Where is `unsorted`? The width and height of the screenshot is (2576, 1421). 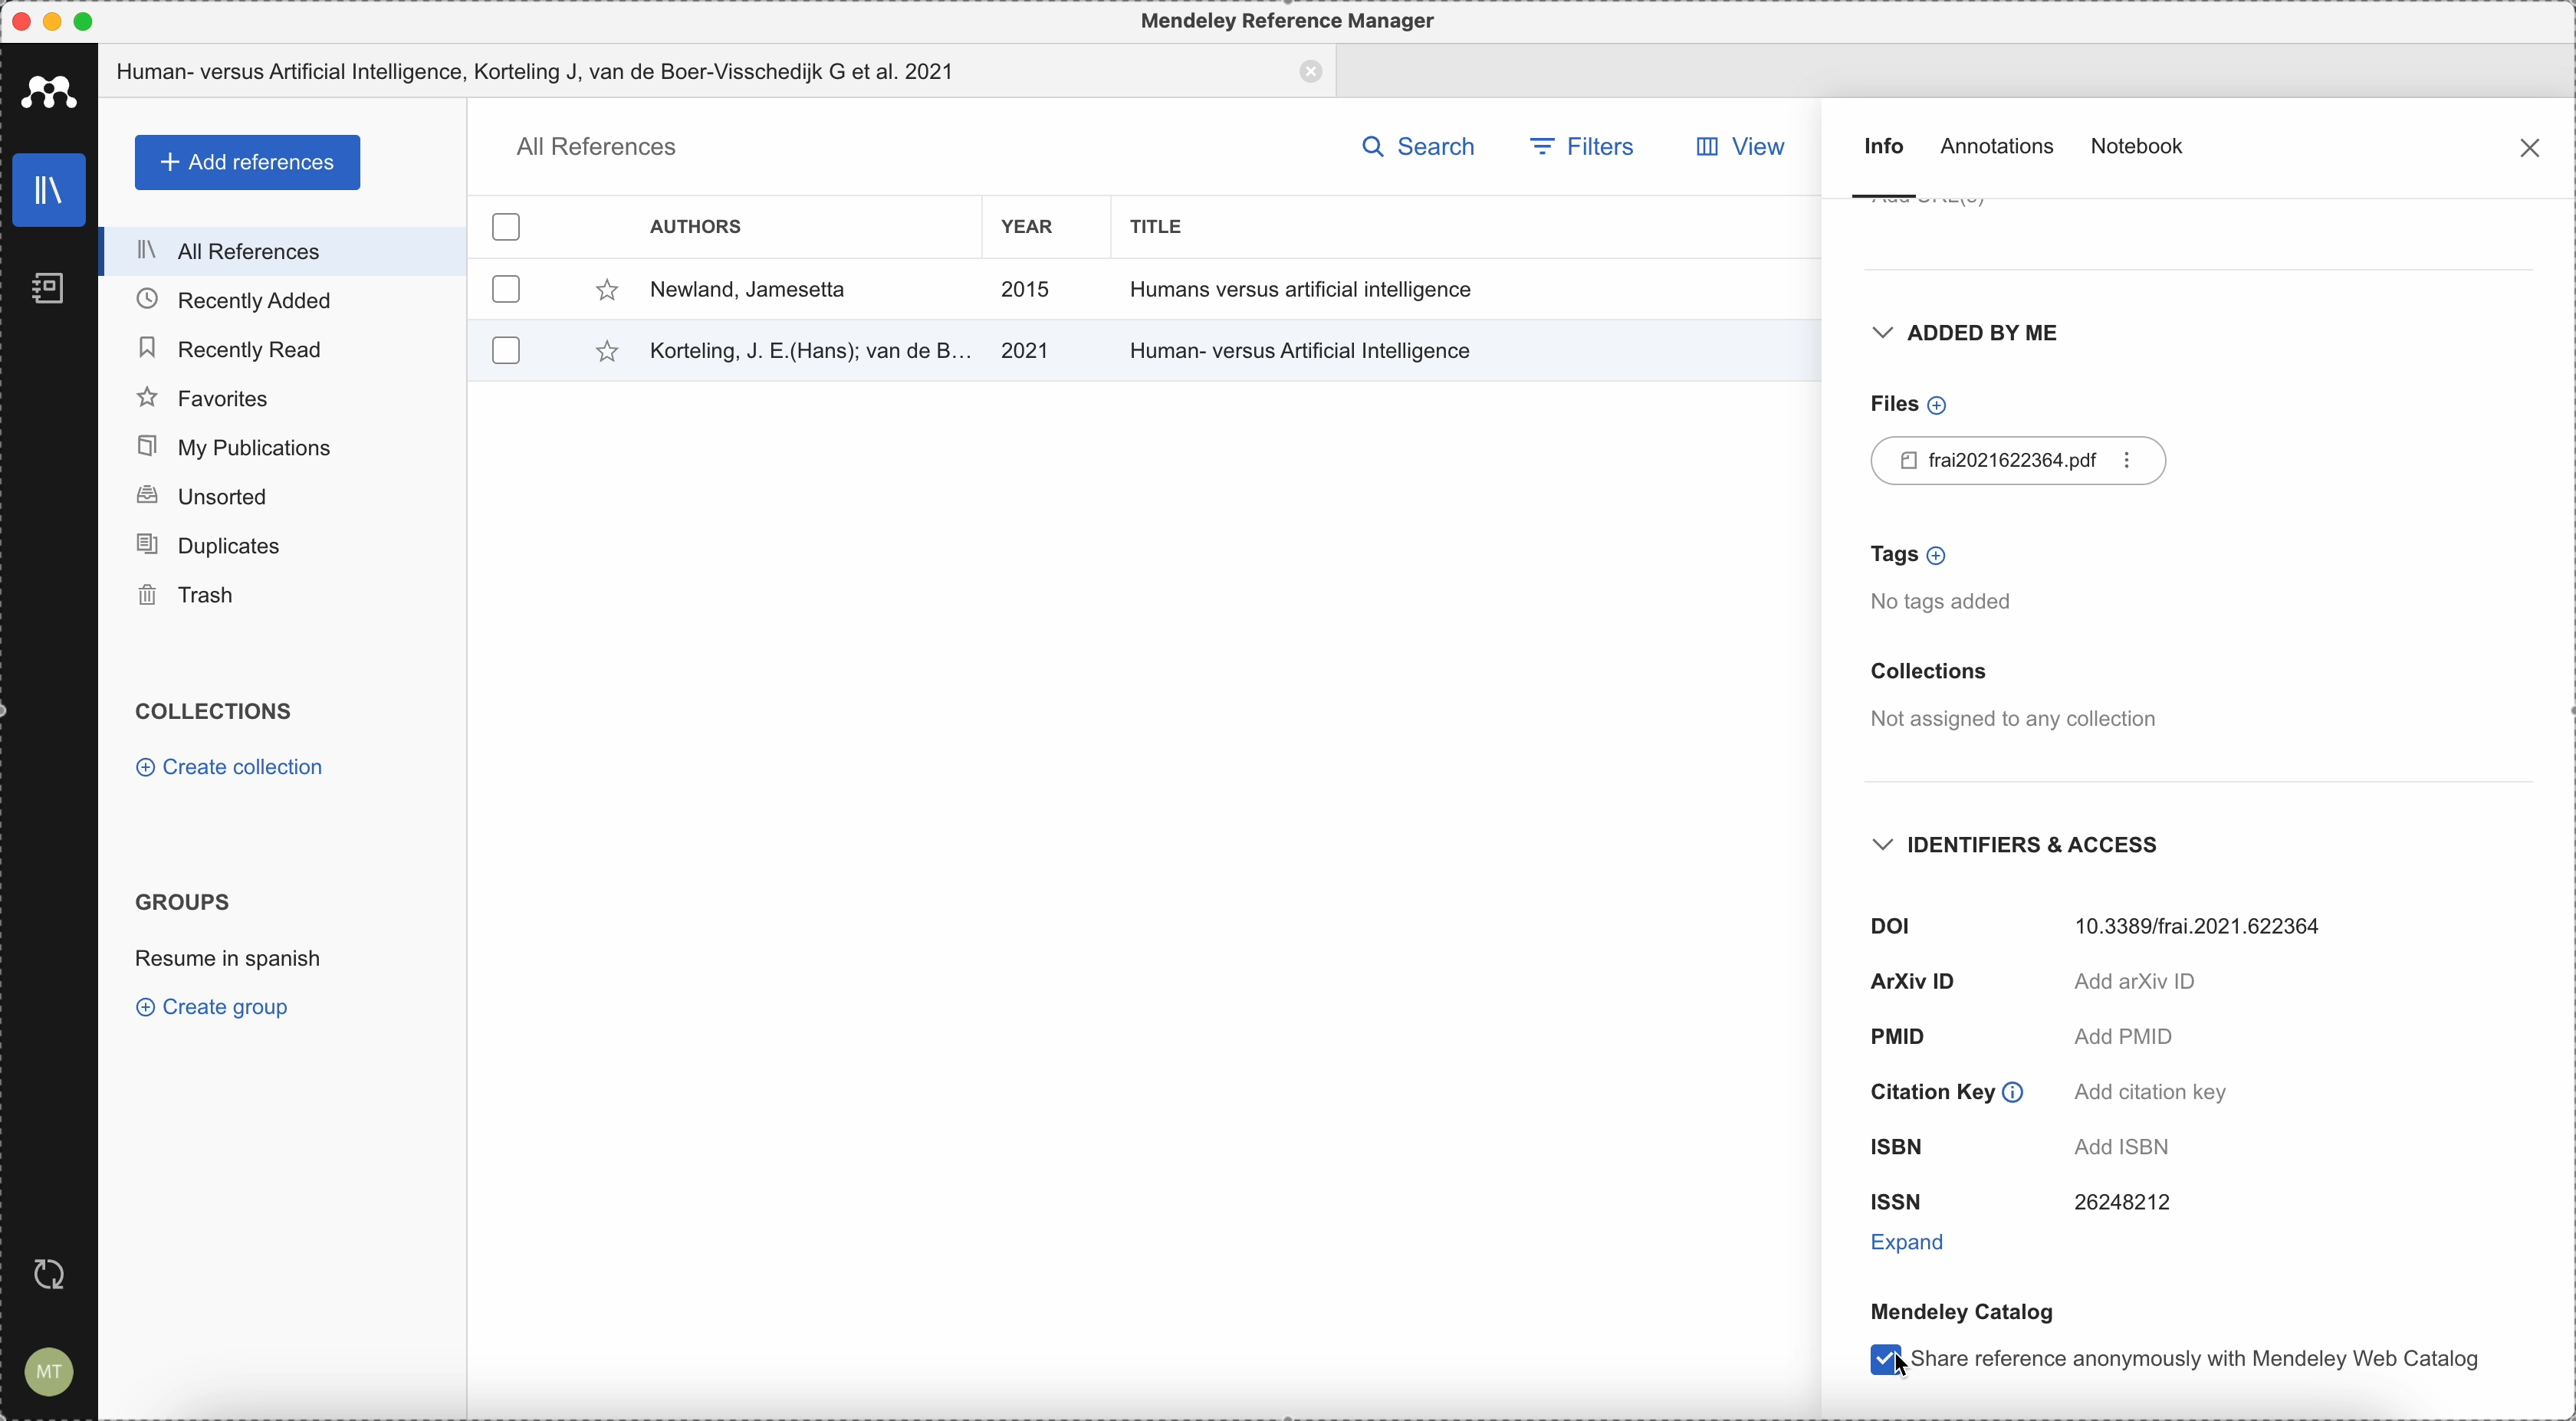
unsorted is located at coordinates (282, 498).